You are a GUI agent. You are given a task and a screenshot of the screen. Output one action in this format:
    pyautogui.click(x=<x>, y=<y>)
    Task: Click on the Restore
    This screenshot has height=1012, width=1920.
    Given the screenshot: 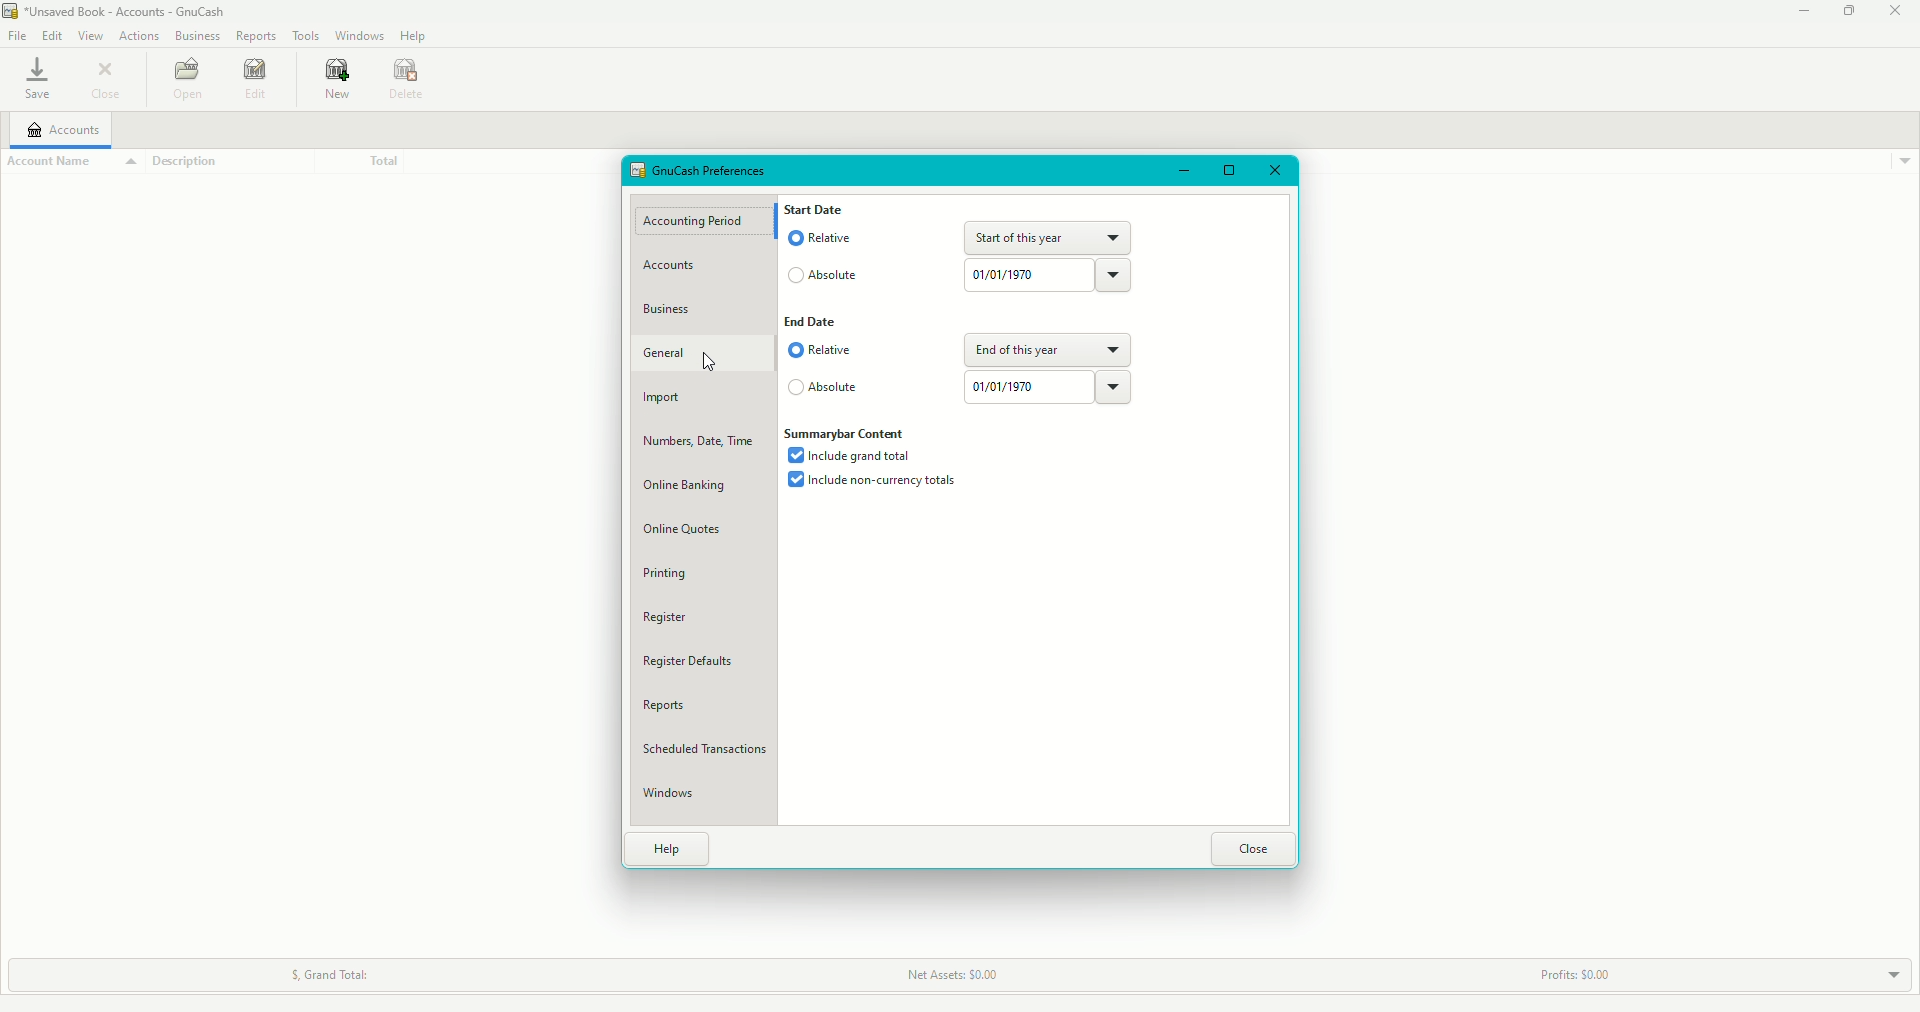 What is the action you would take?
    pyautogui.click(x=1847, y=11)
    